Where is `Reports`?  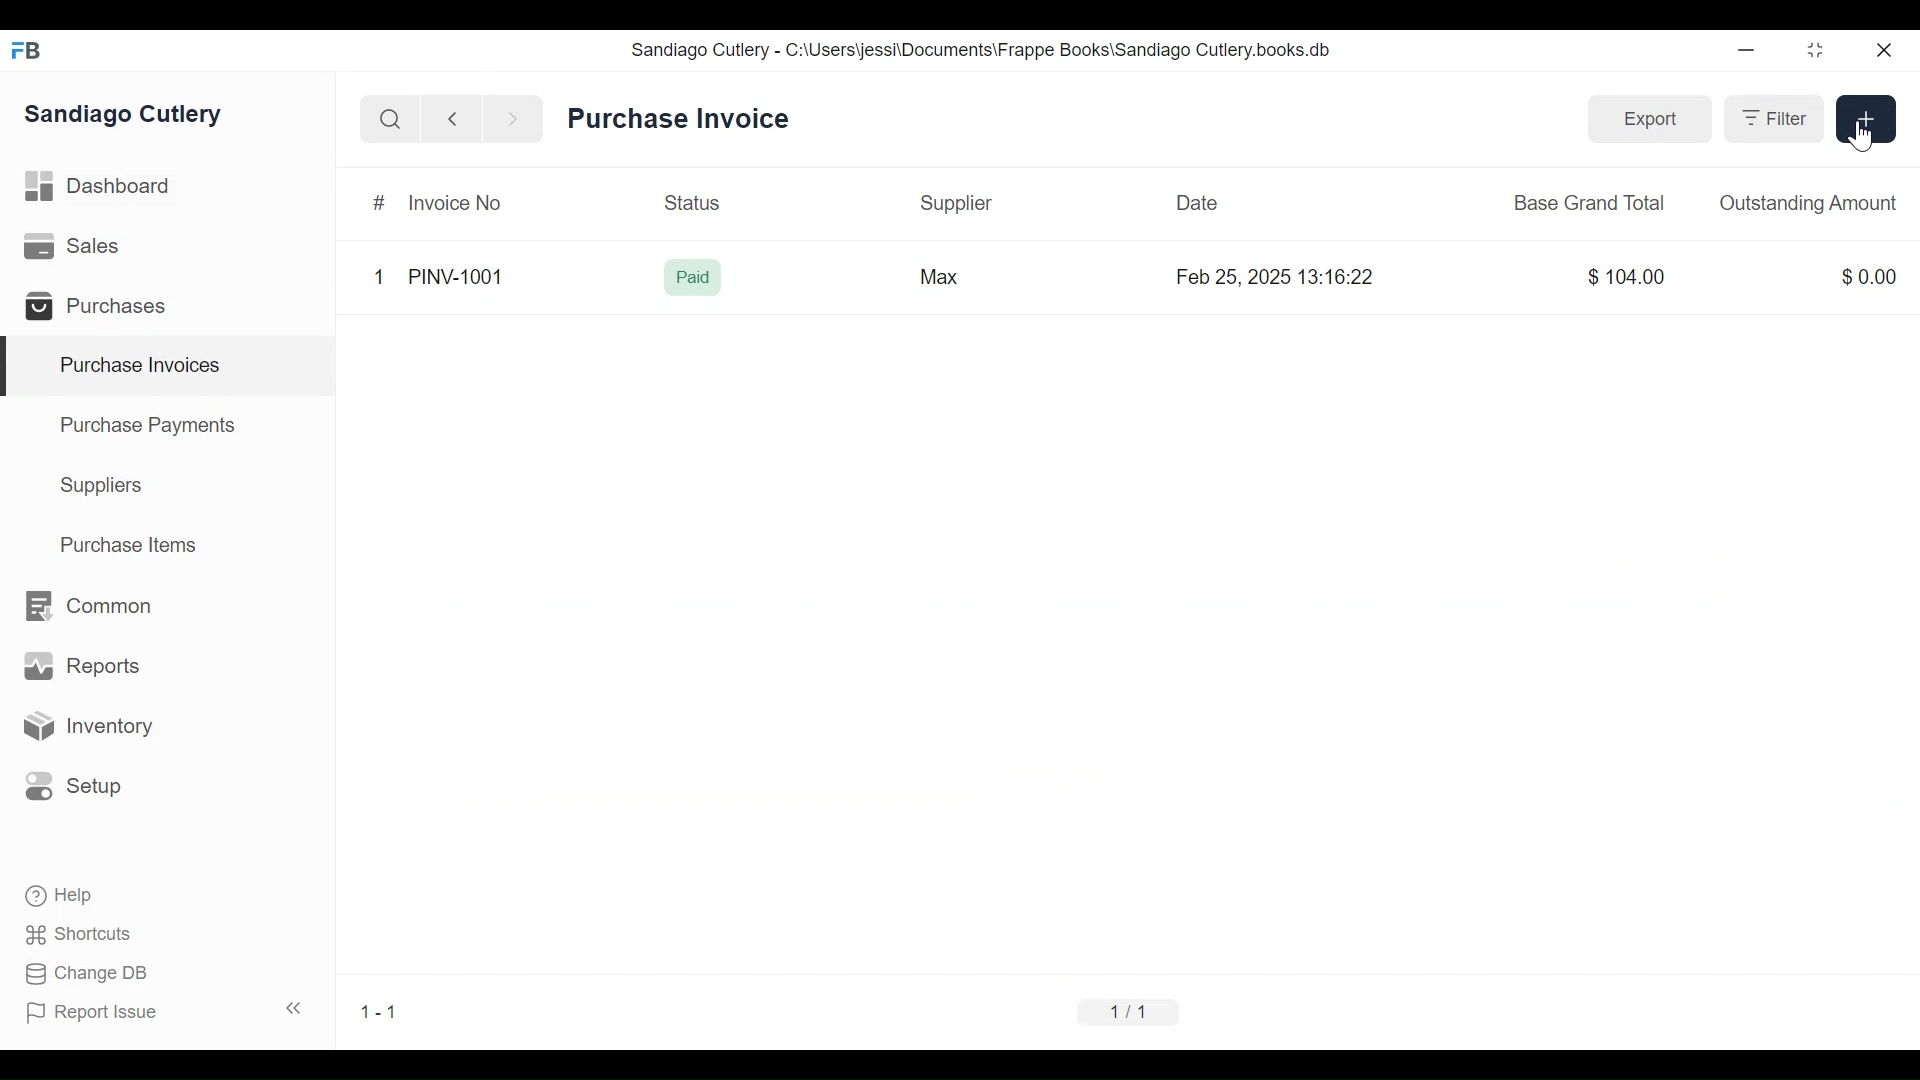
Reports is located at coordinates (82, 670).